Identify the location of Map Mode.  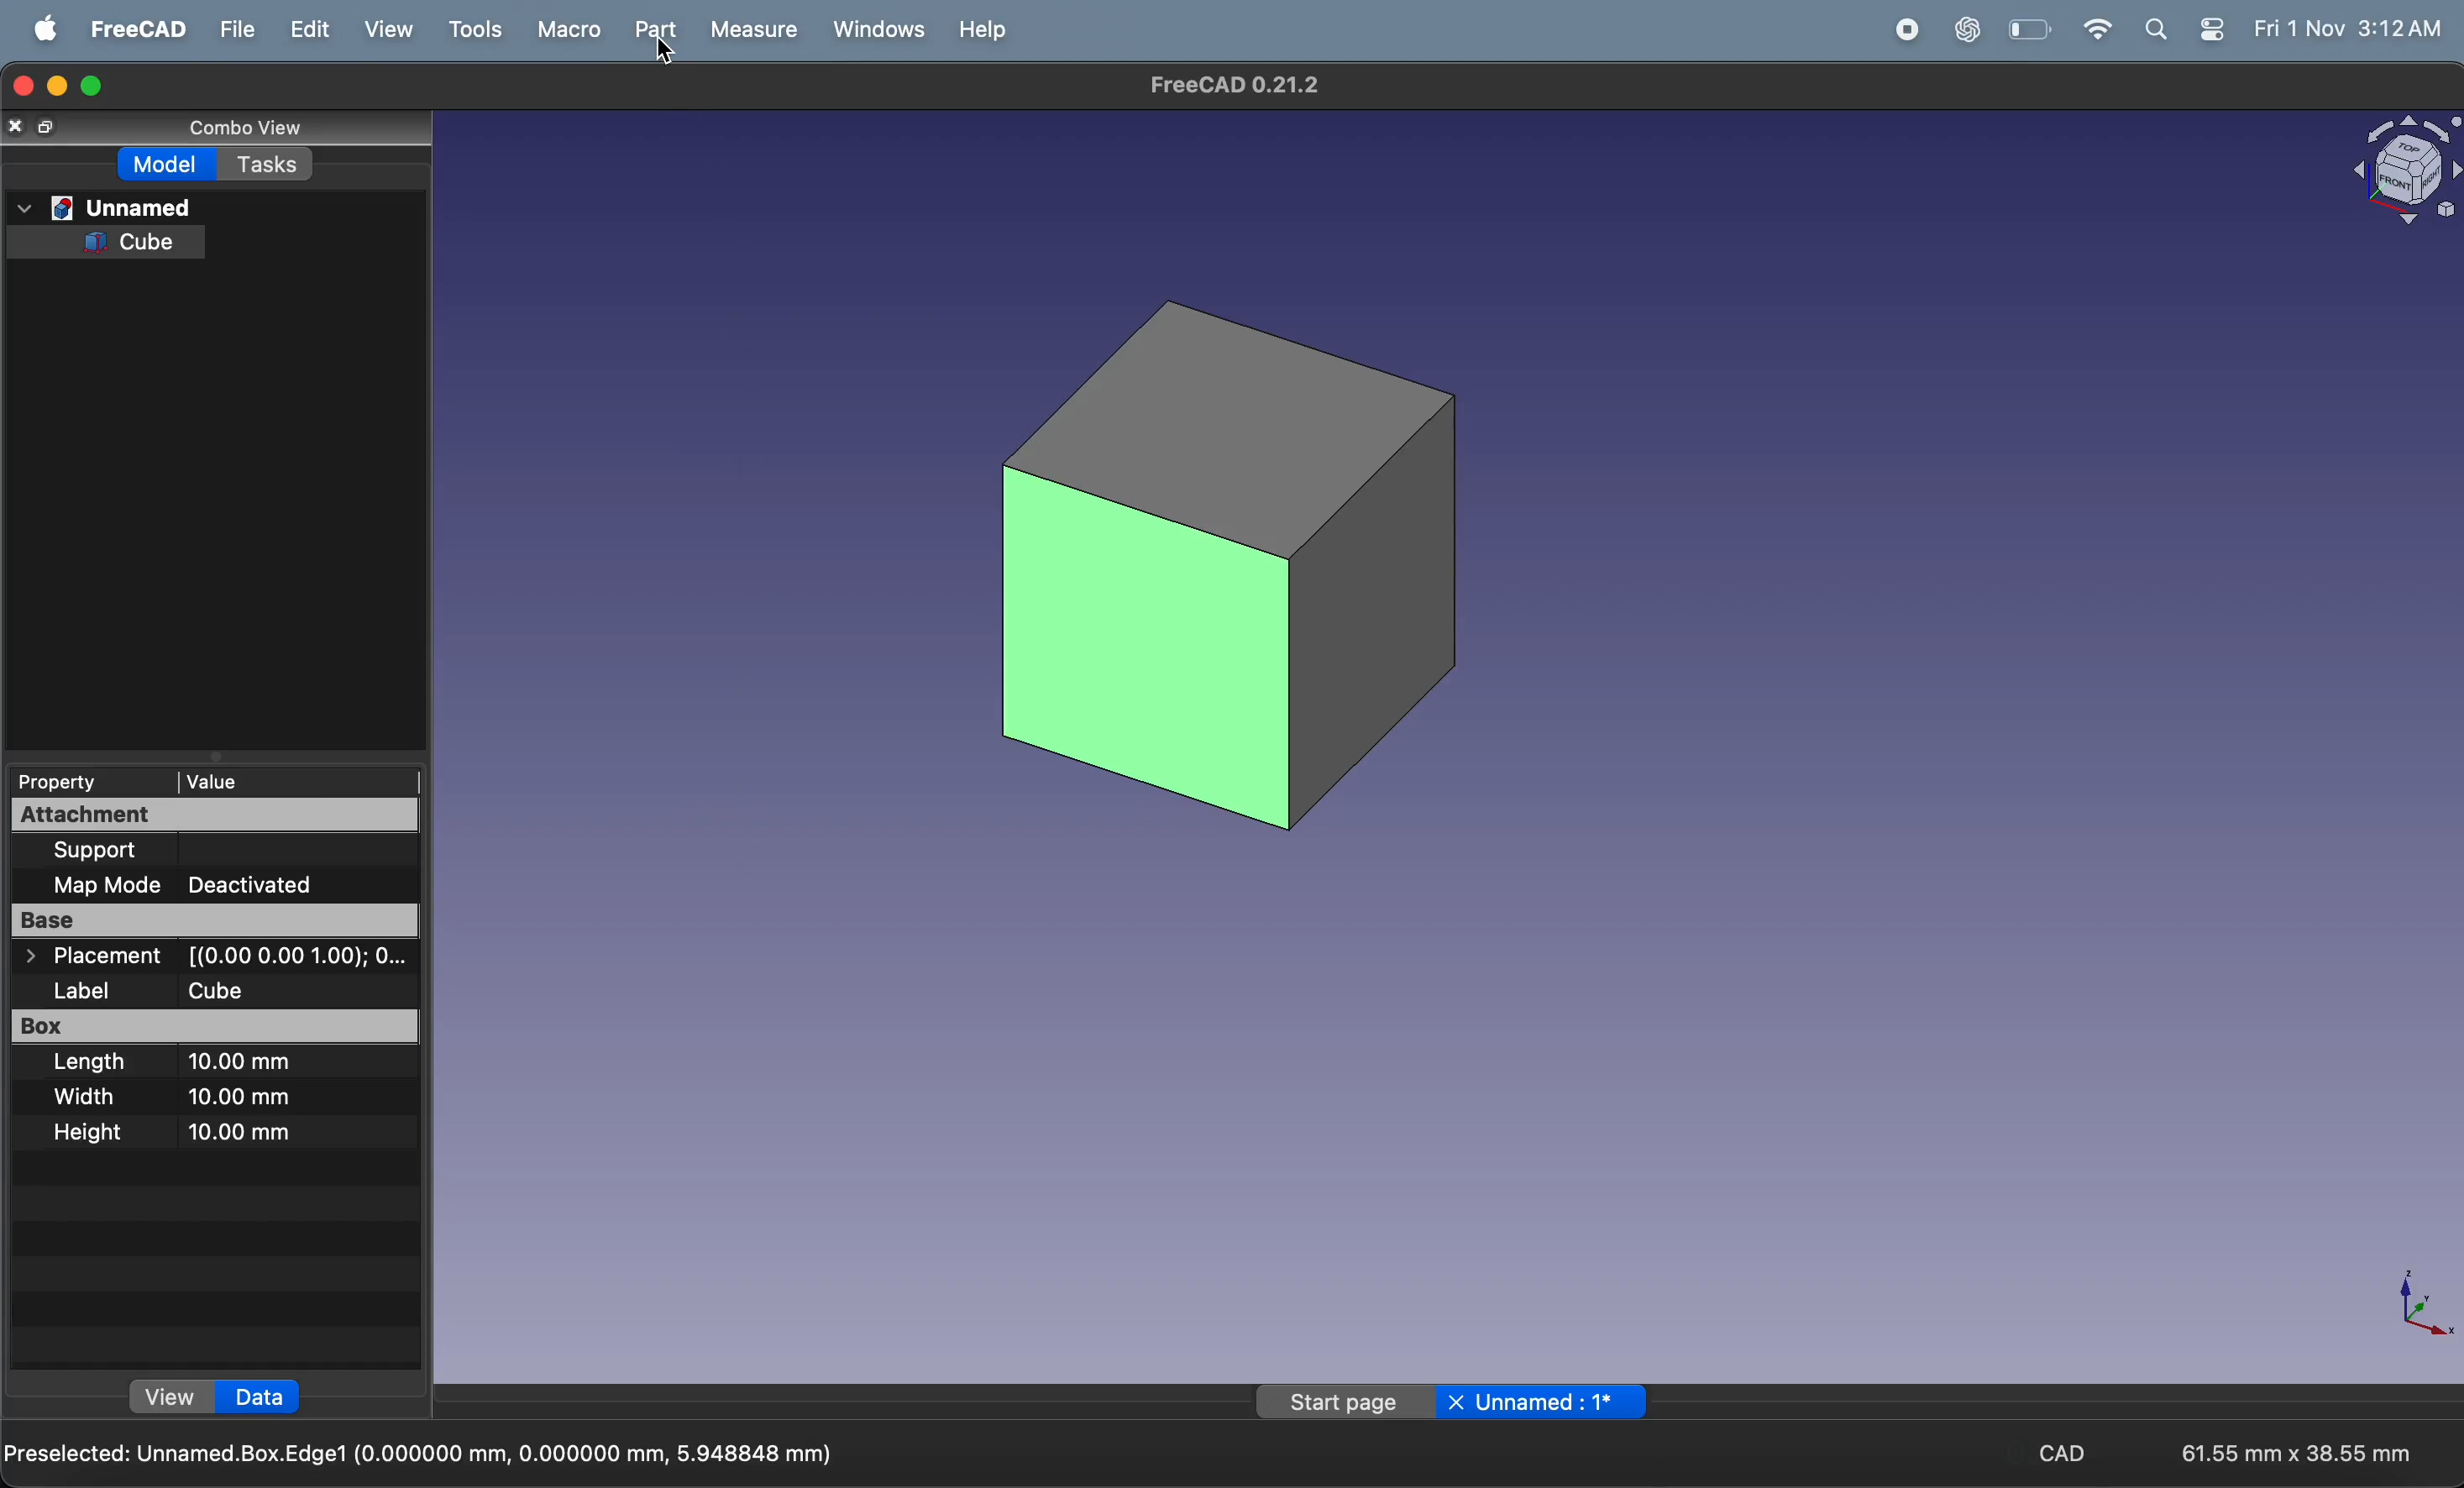
(94, 884).